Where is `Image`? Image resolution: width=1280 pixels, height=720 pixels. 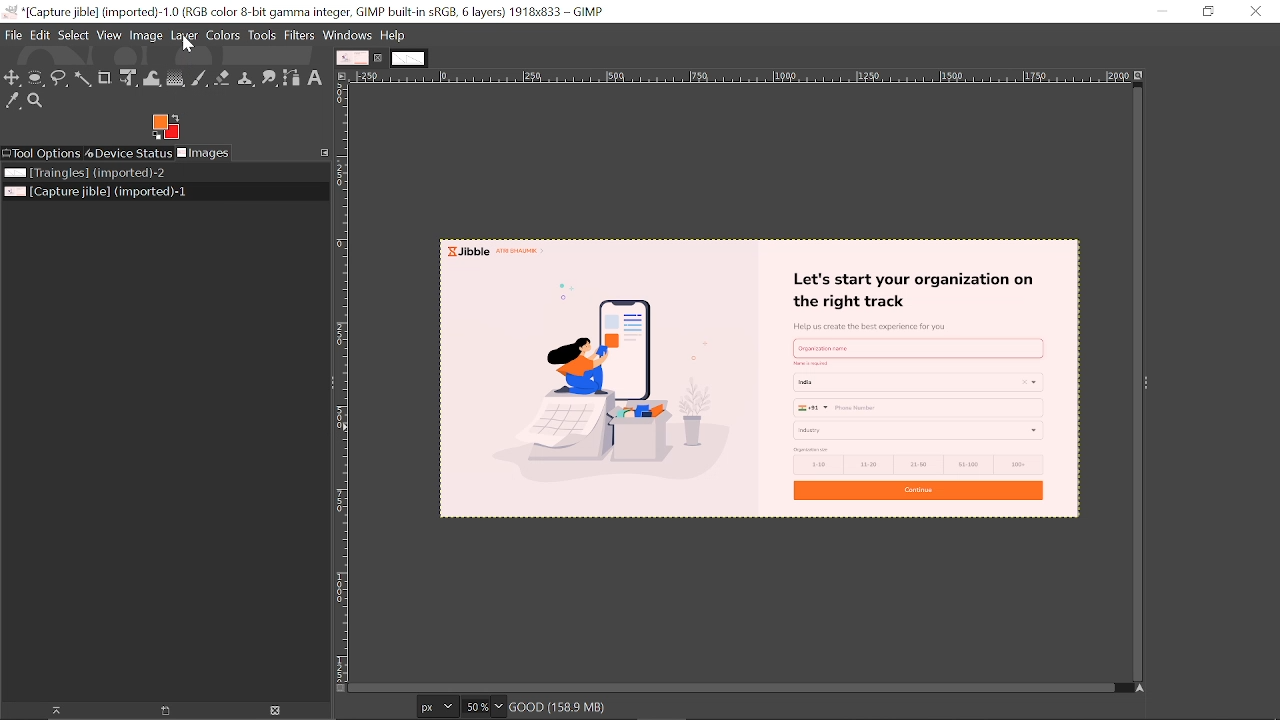 Image is located at coordinates (147, 35).